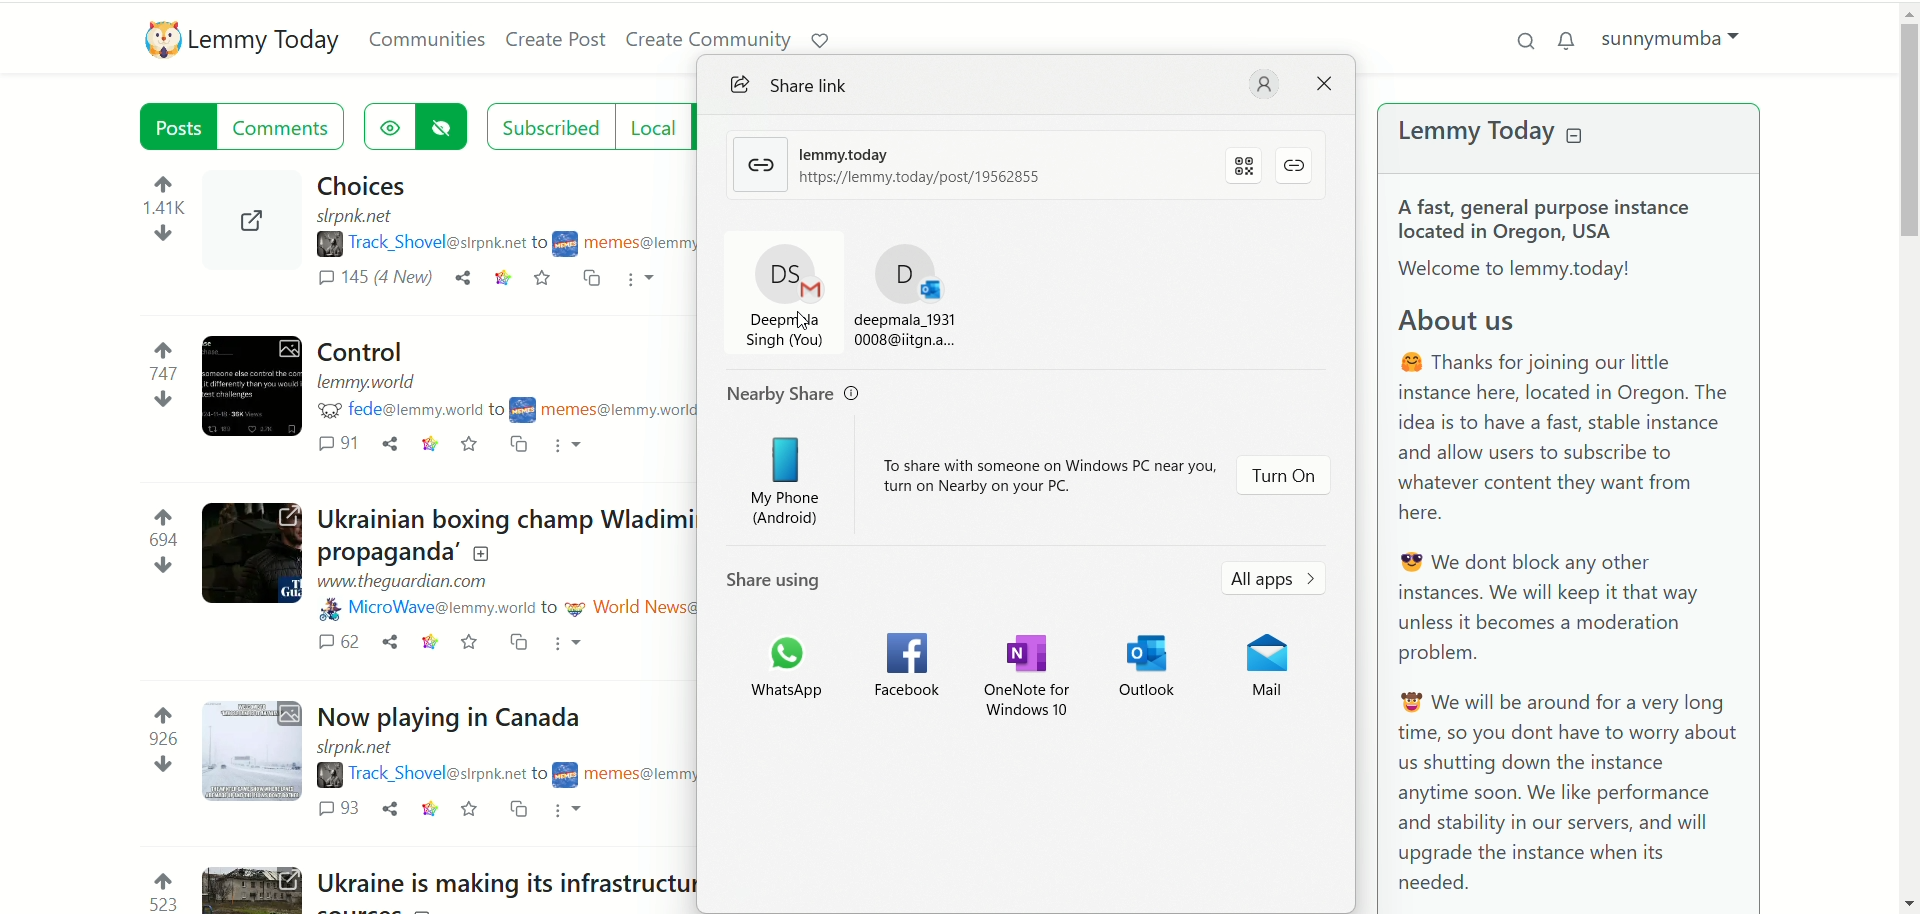 The height and width of the screenshot is (914, 1920). Describe the element at coordinates (254, 386) in the screenshot. I see `Expand the post with the image` at that location.